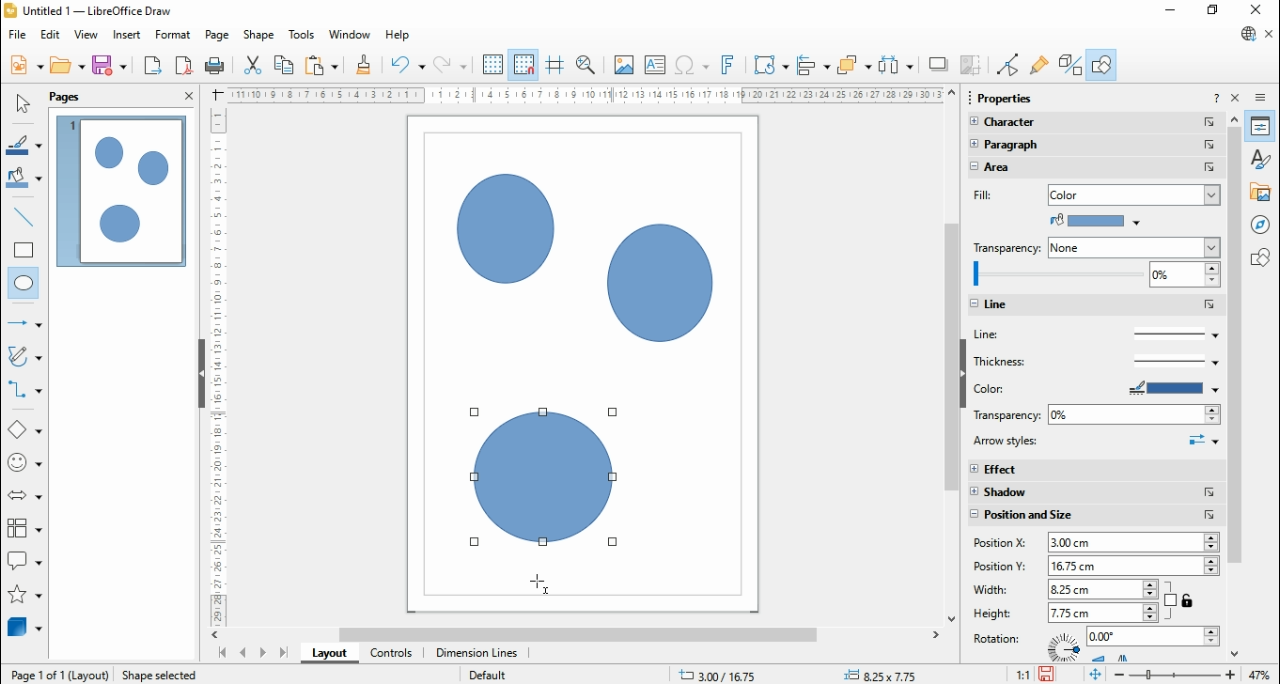  What do you see at coordinates (547, 481) in the screenshot?
I see `Circle shape` at bounding box center [547, 481].